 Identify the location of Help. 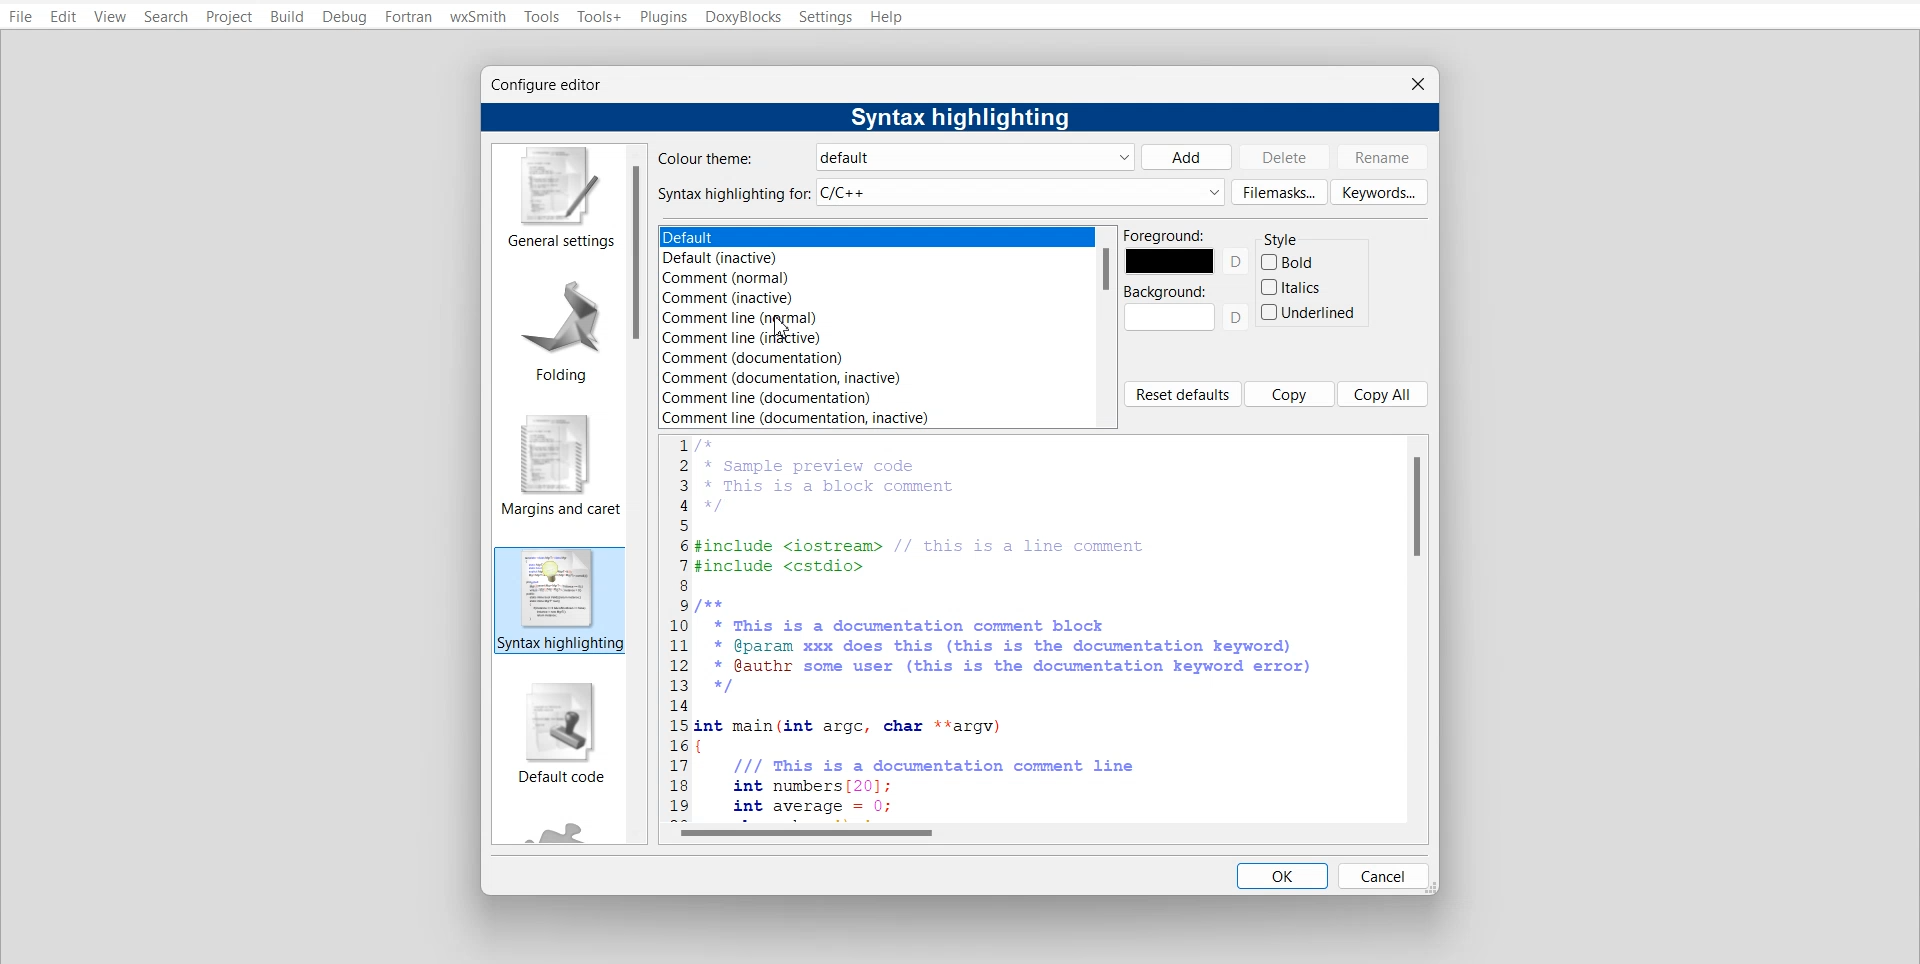
(887, 17).